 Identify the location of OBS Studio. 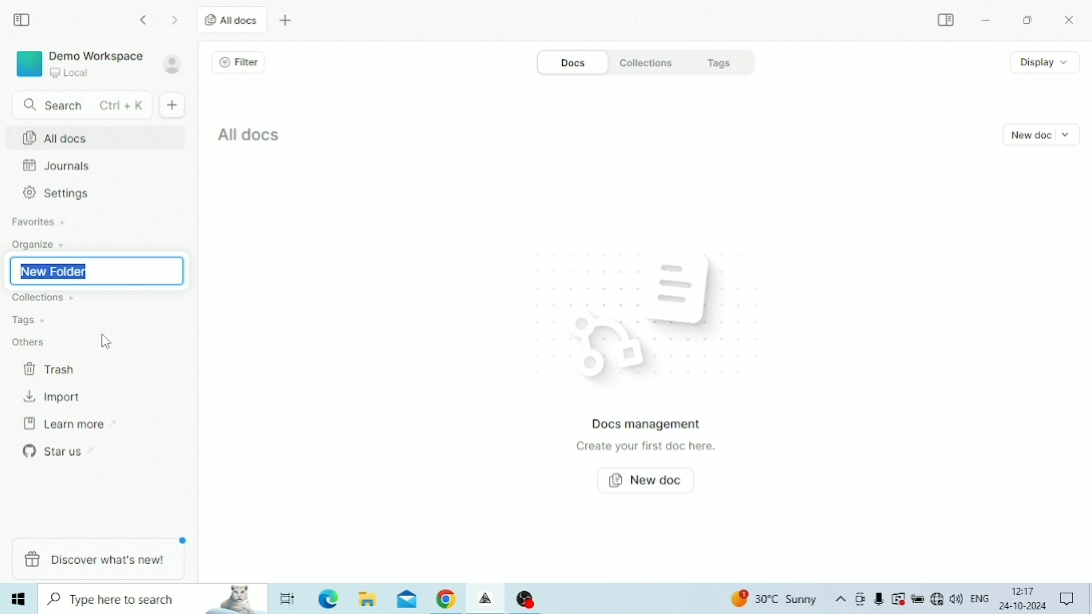
(526, 598).